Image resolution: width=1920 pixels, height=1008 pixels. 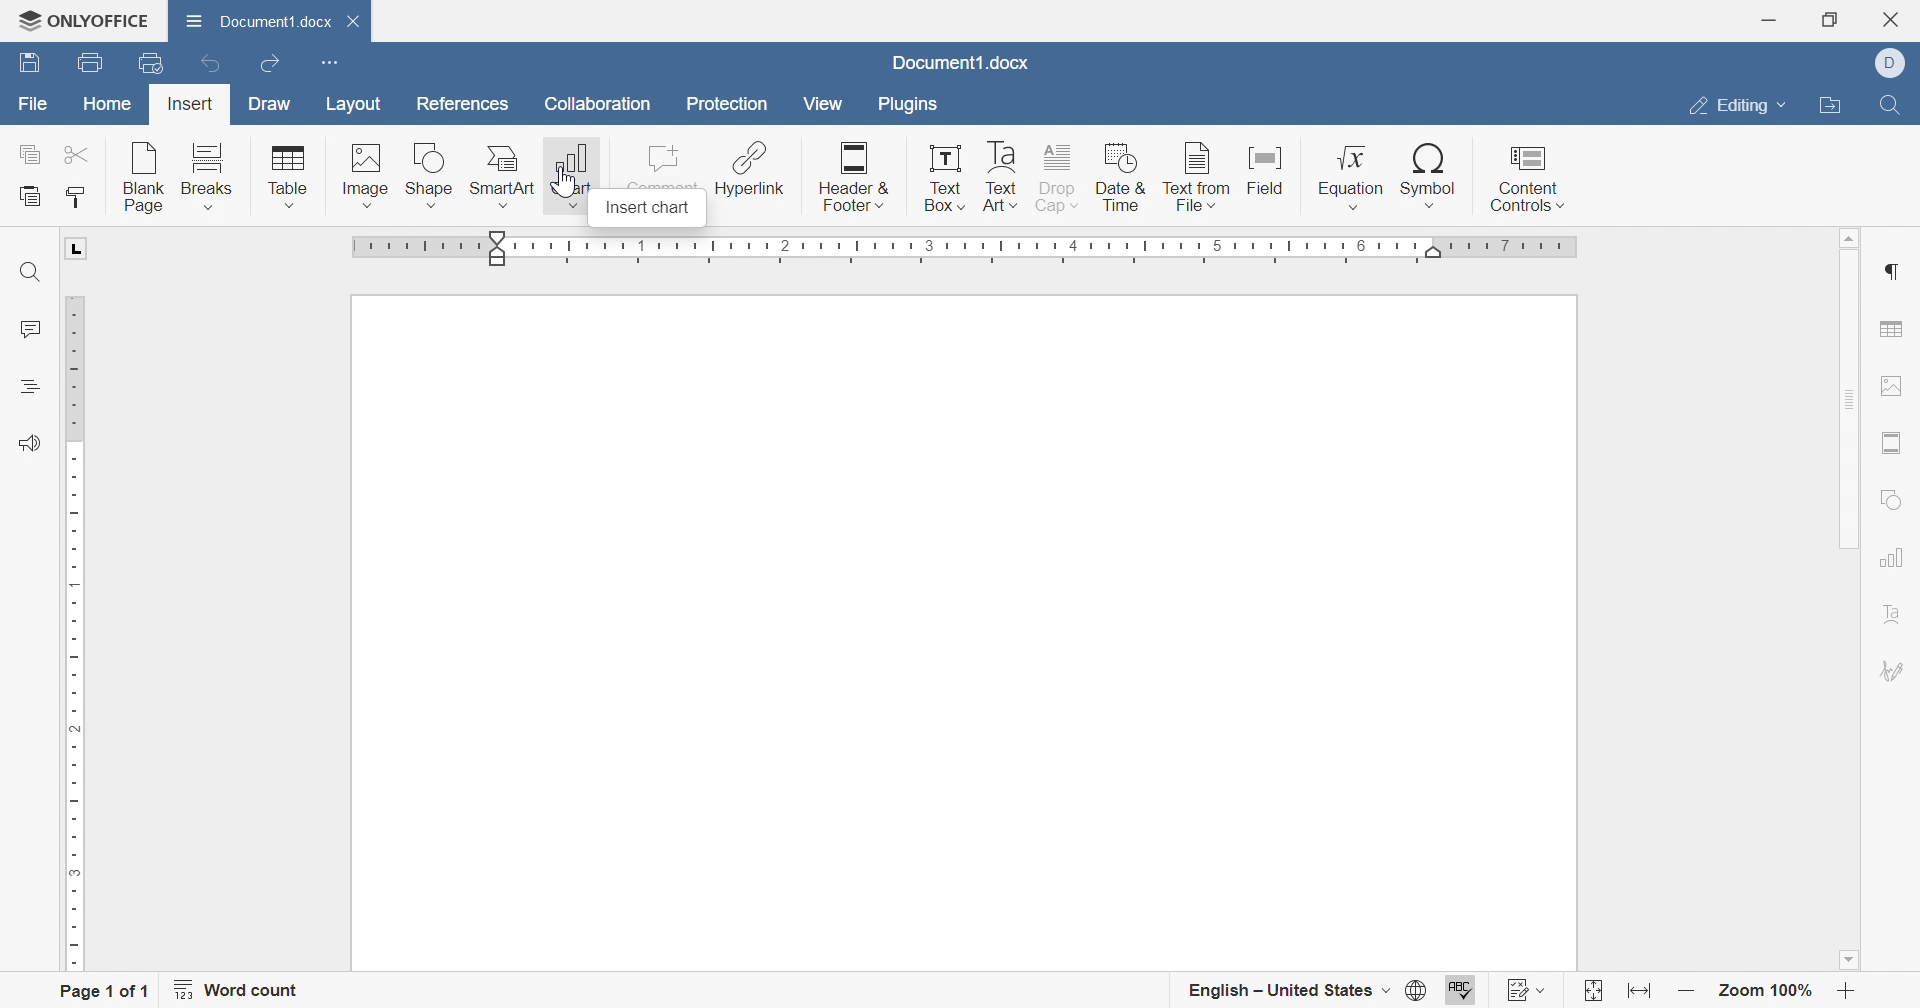 What do you see at coordinates (1898, 272) in the screenshot?
I see `Paragraph settings` at bounding box center [1898, 272].